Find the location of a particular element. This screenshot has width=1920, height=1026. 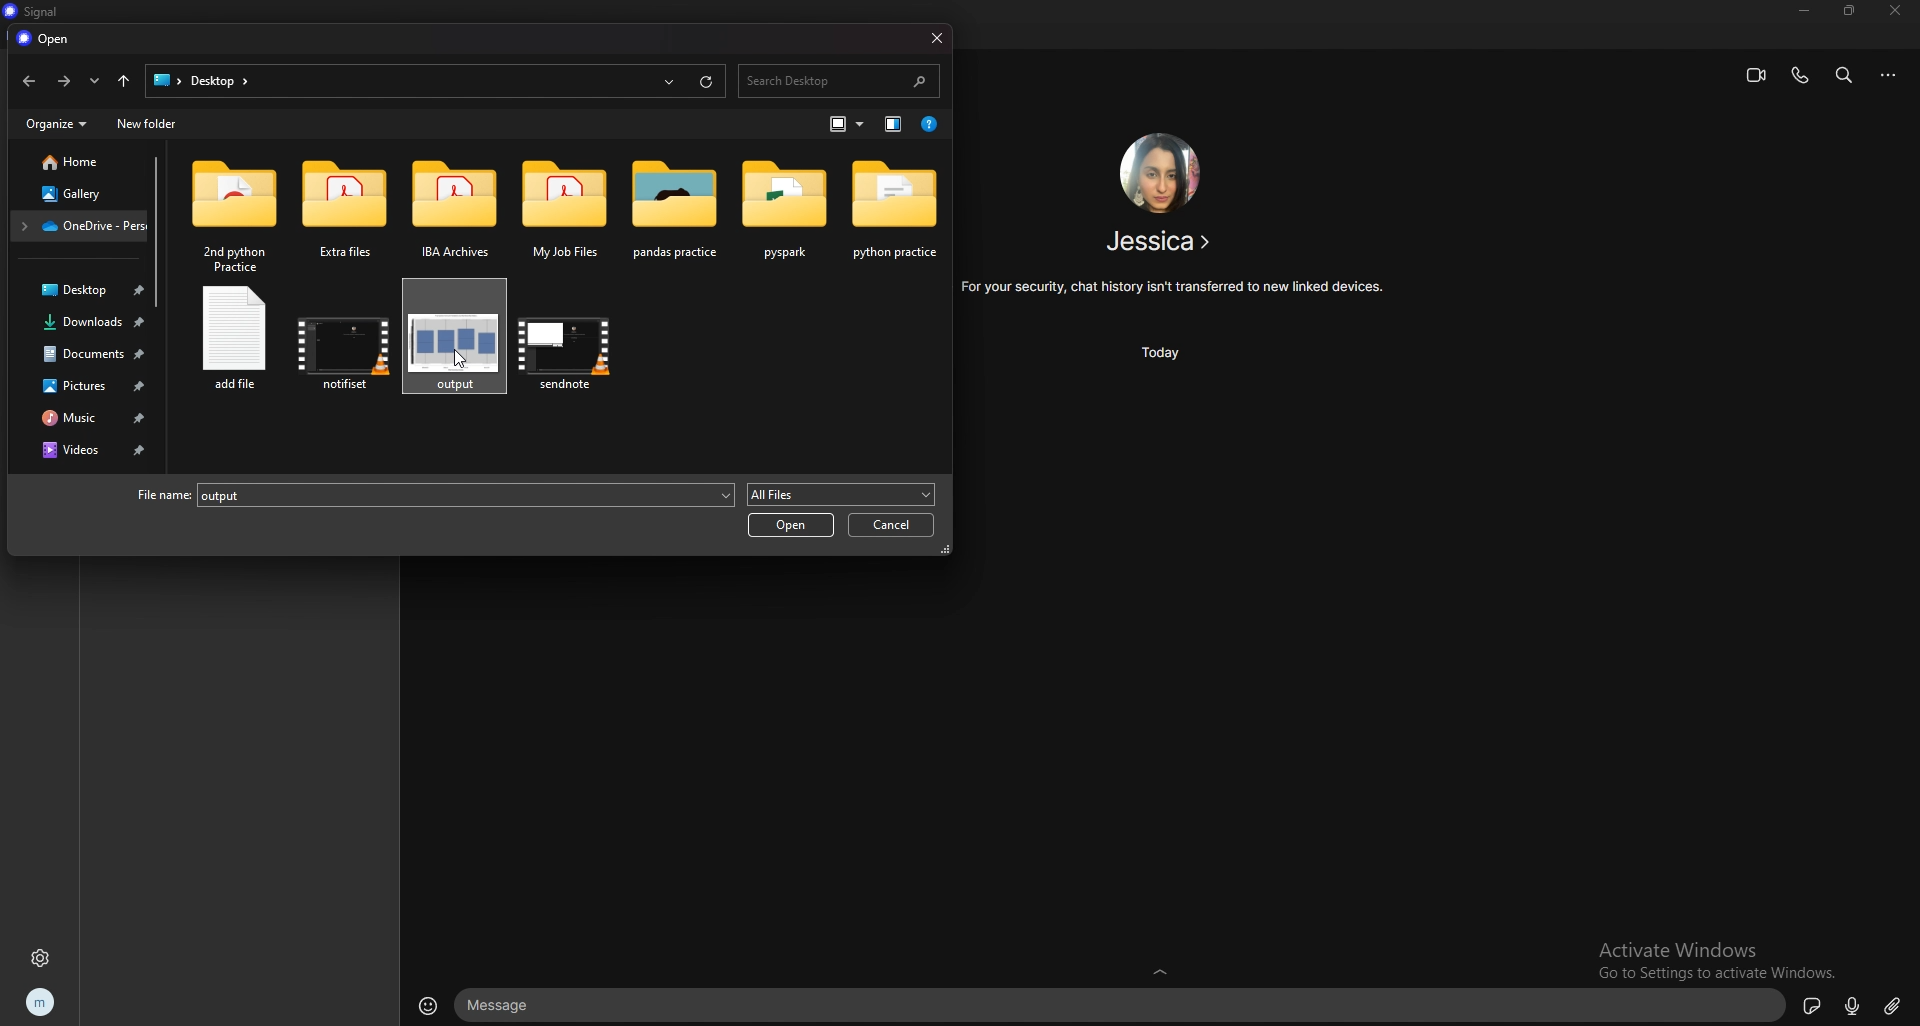

desktop is located at coordinates (204, 82).